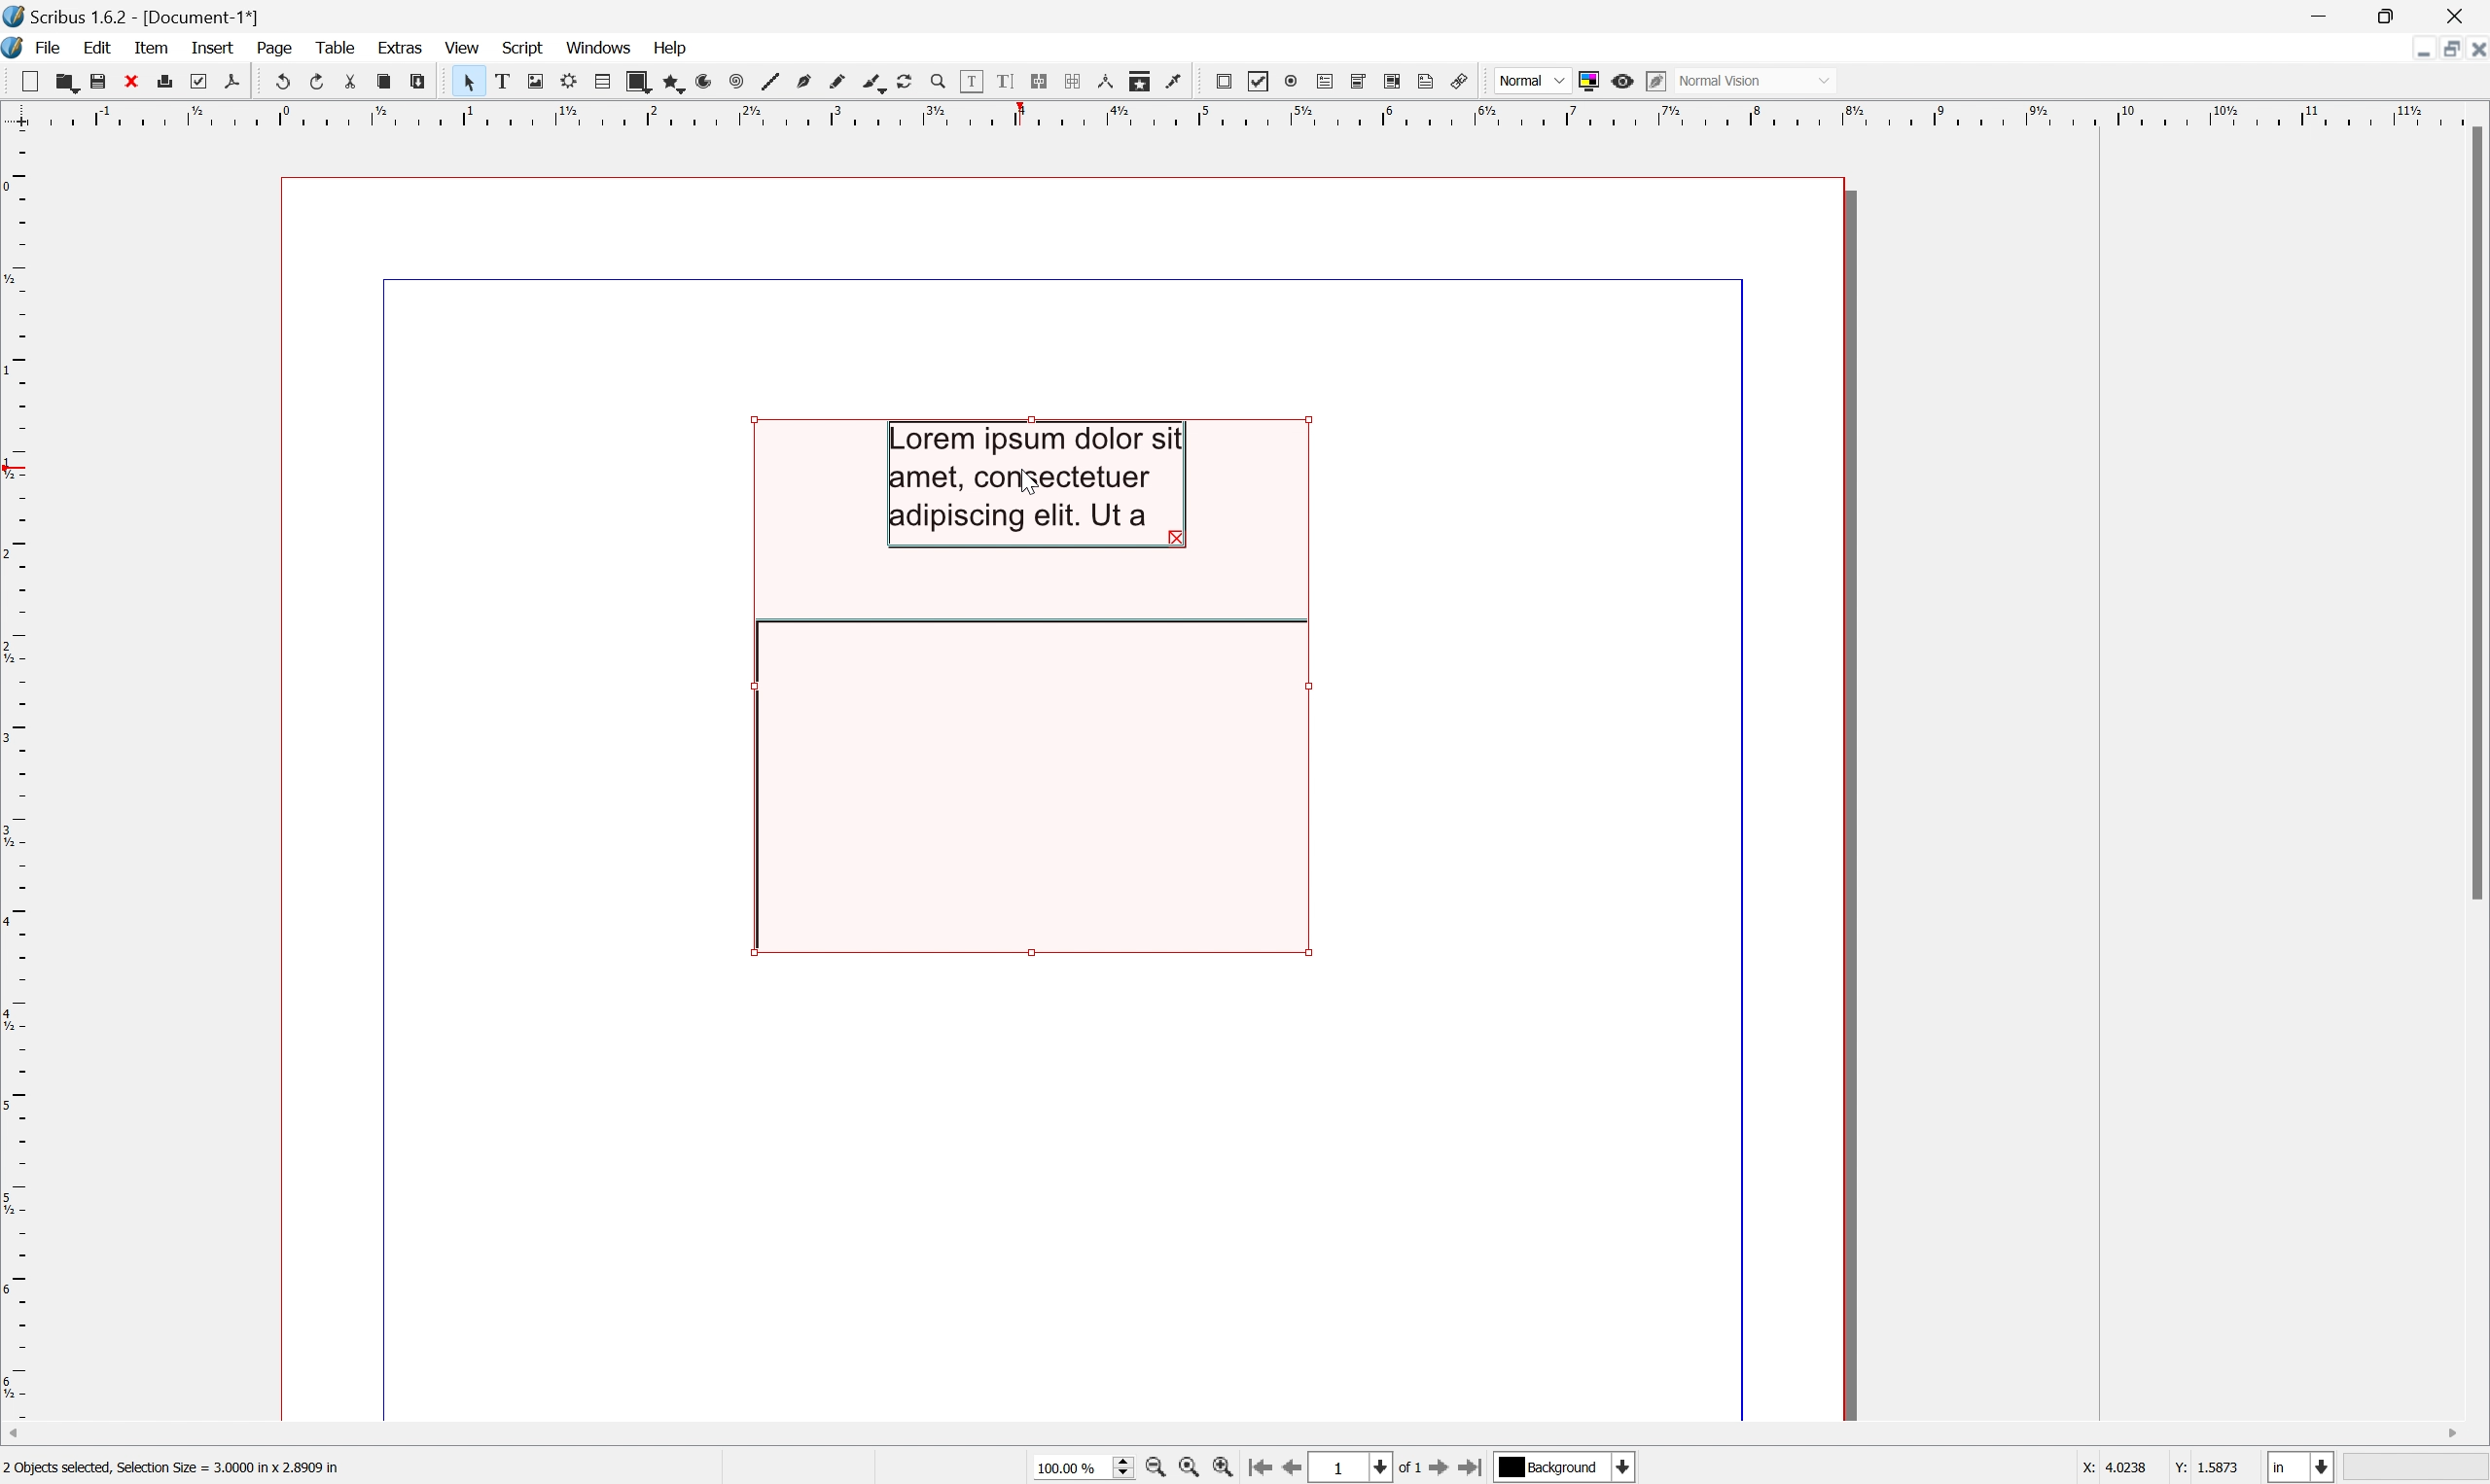  I want to click on Freehand line, so click(836, 84).